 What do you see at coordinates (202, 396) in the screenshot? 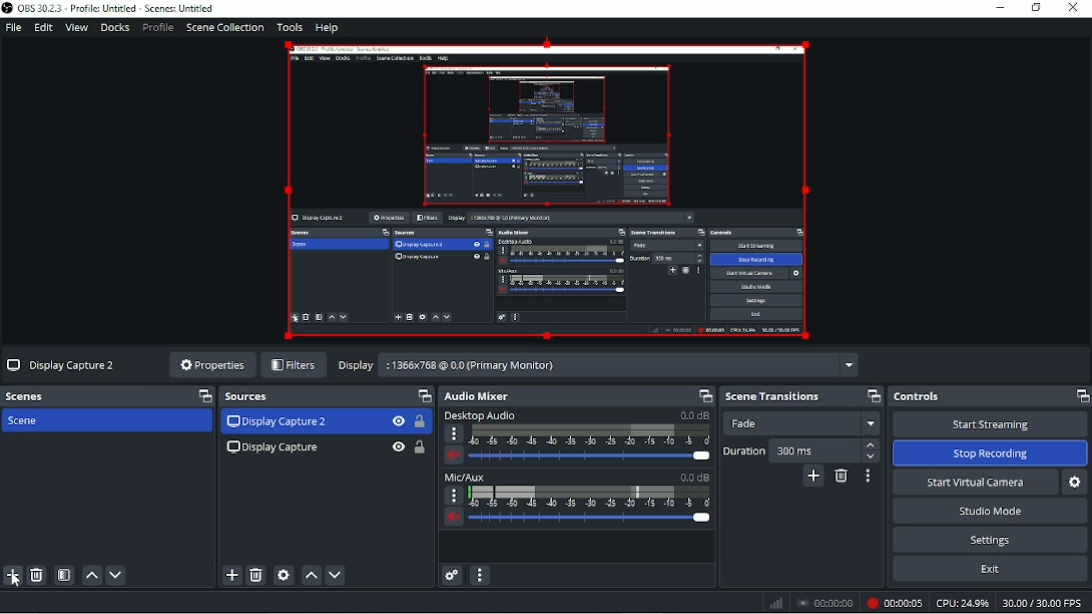
I see `Maximize` at bounding box center [202, 396].